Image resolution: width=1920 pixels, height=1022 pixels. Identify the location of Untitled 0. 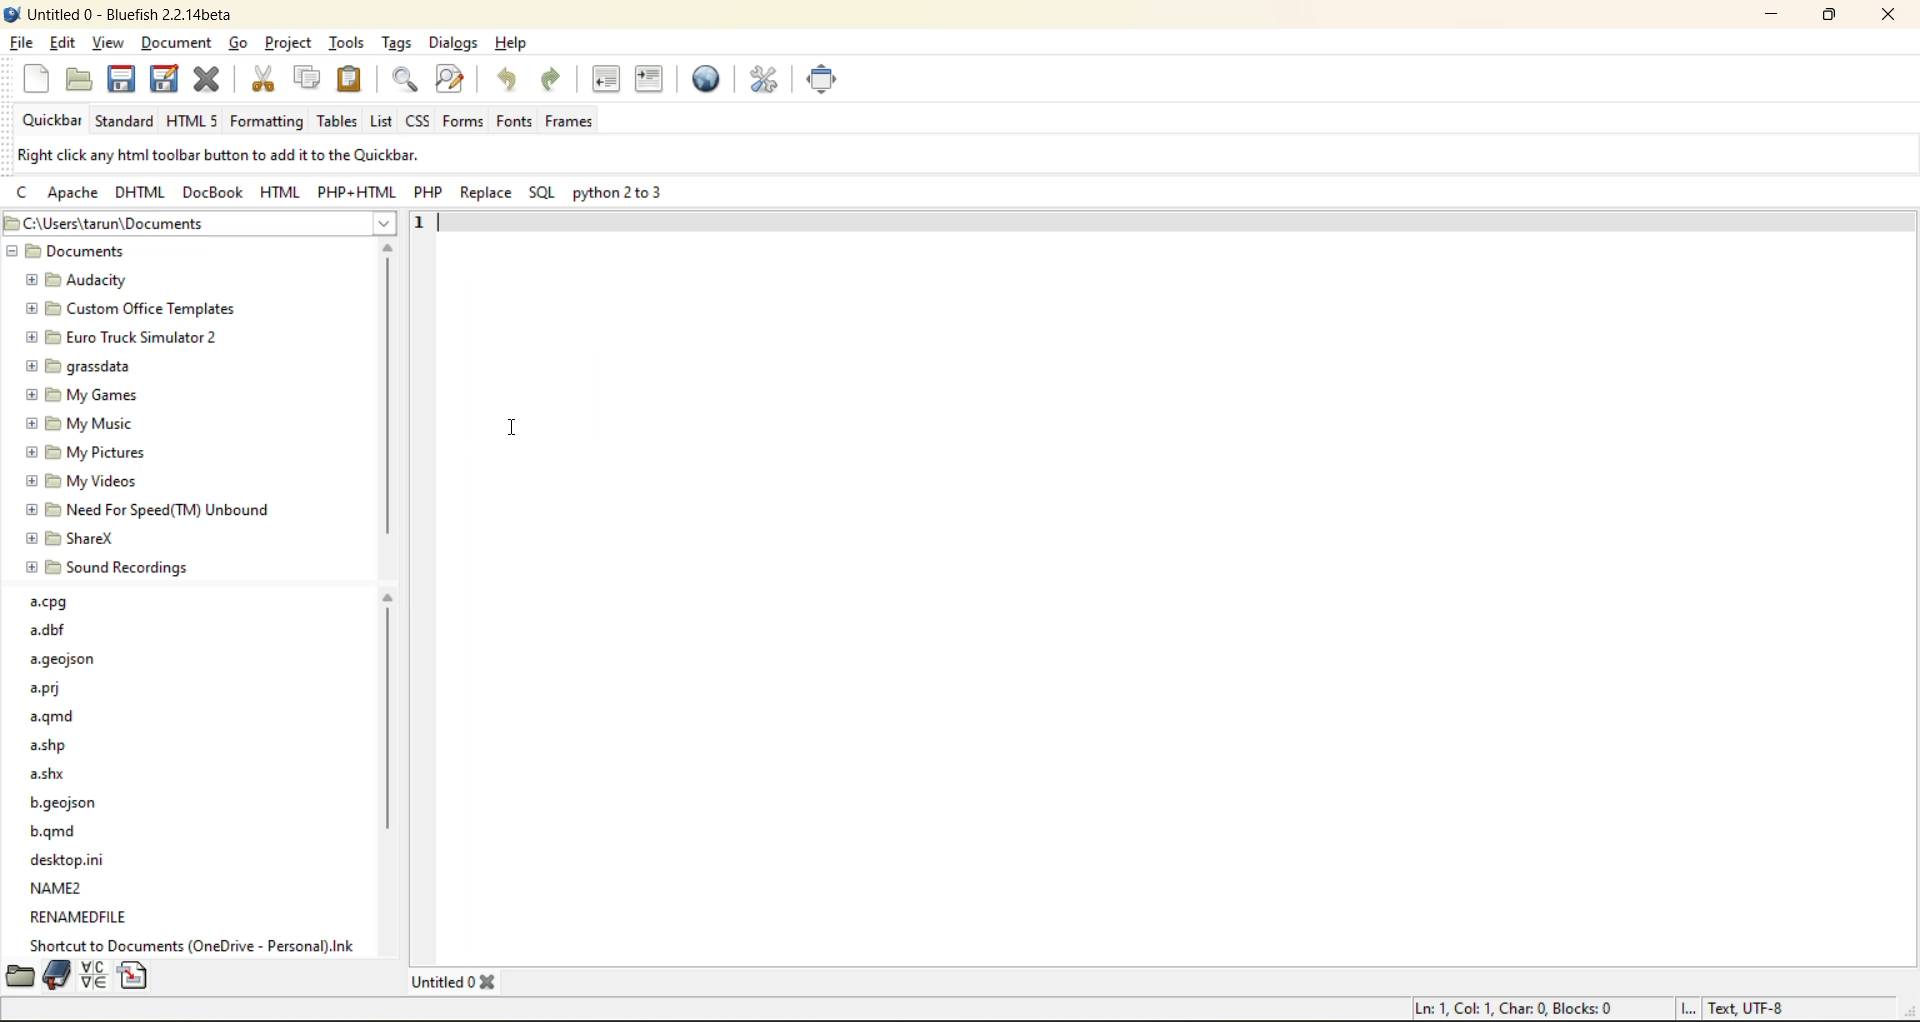
(442, 982).